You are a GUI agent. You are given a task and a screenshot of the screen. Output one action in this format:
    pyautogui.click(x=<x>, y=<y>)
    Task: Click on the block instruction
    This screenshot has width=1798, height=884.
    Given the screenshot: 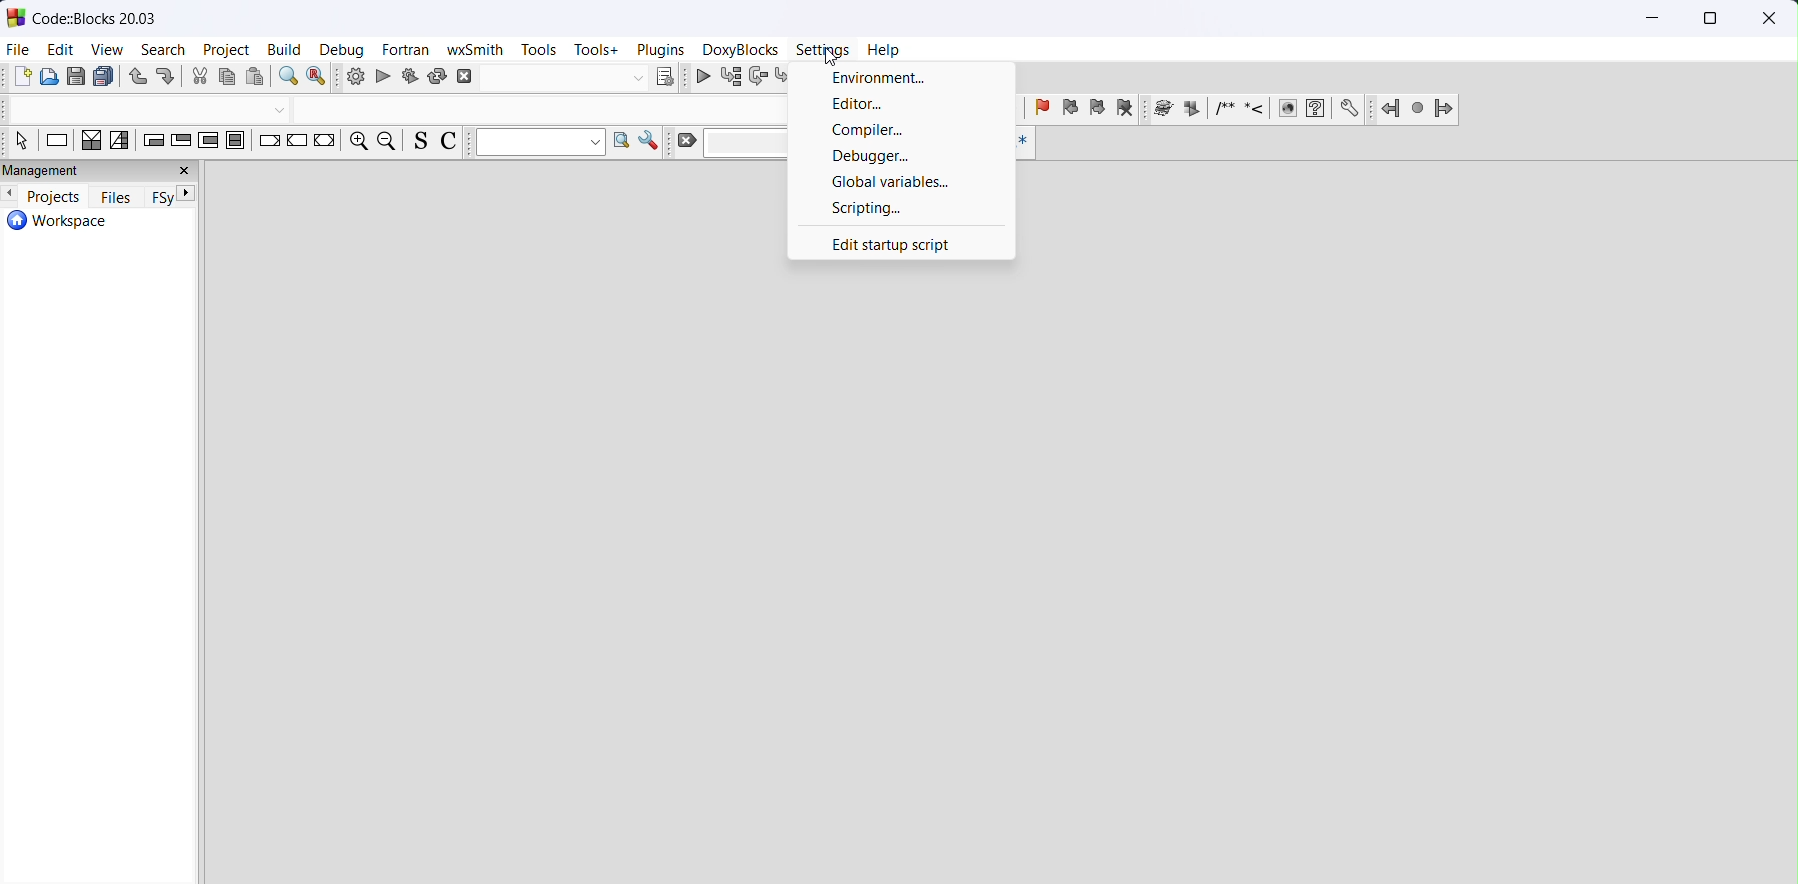 What is the action you would take?
    pyautogui.click(x=238, y=143)
    